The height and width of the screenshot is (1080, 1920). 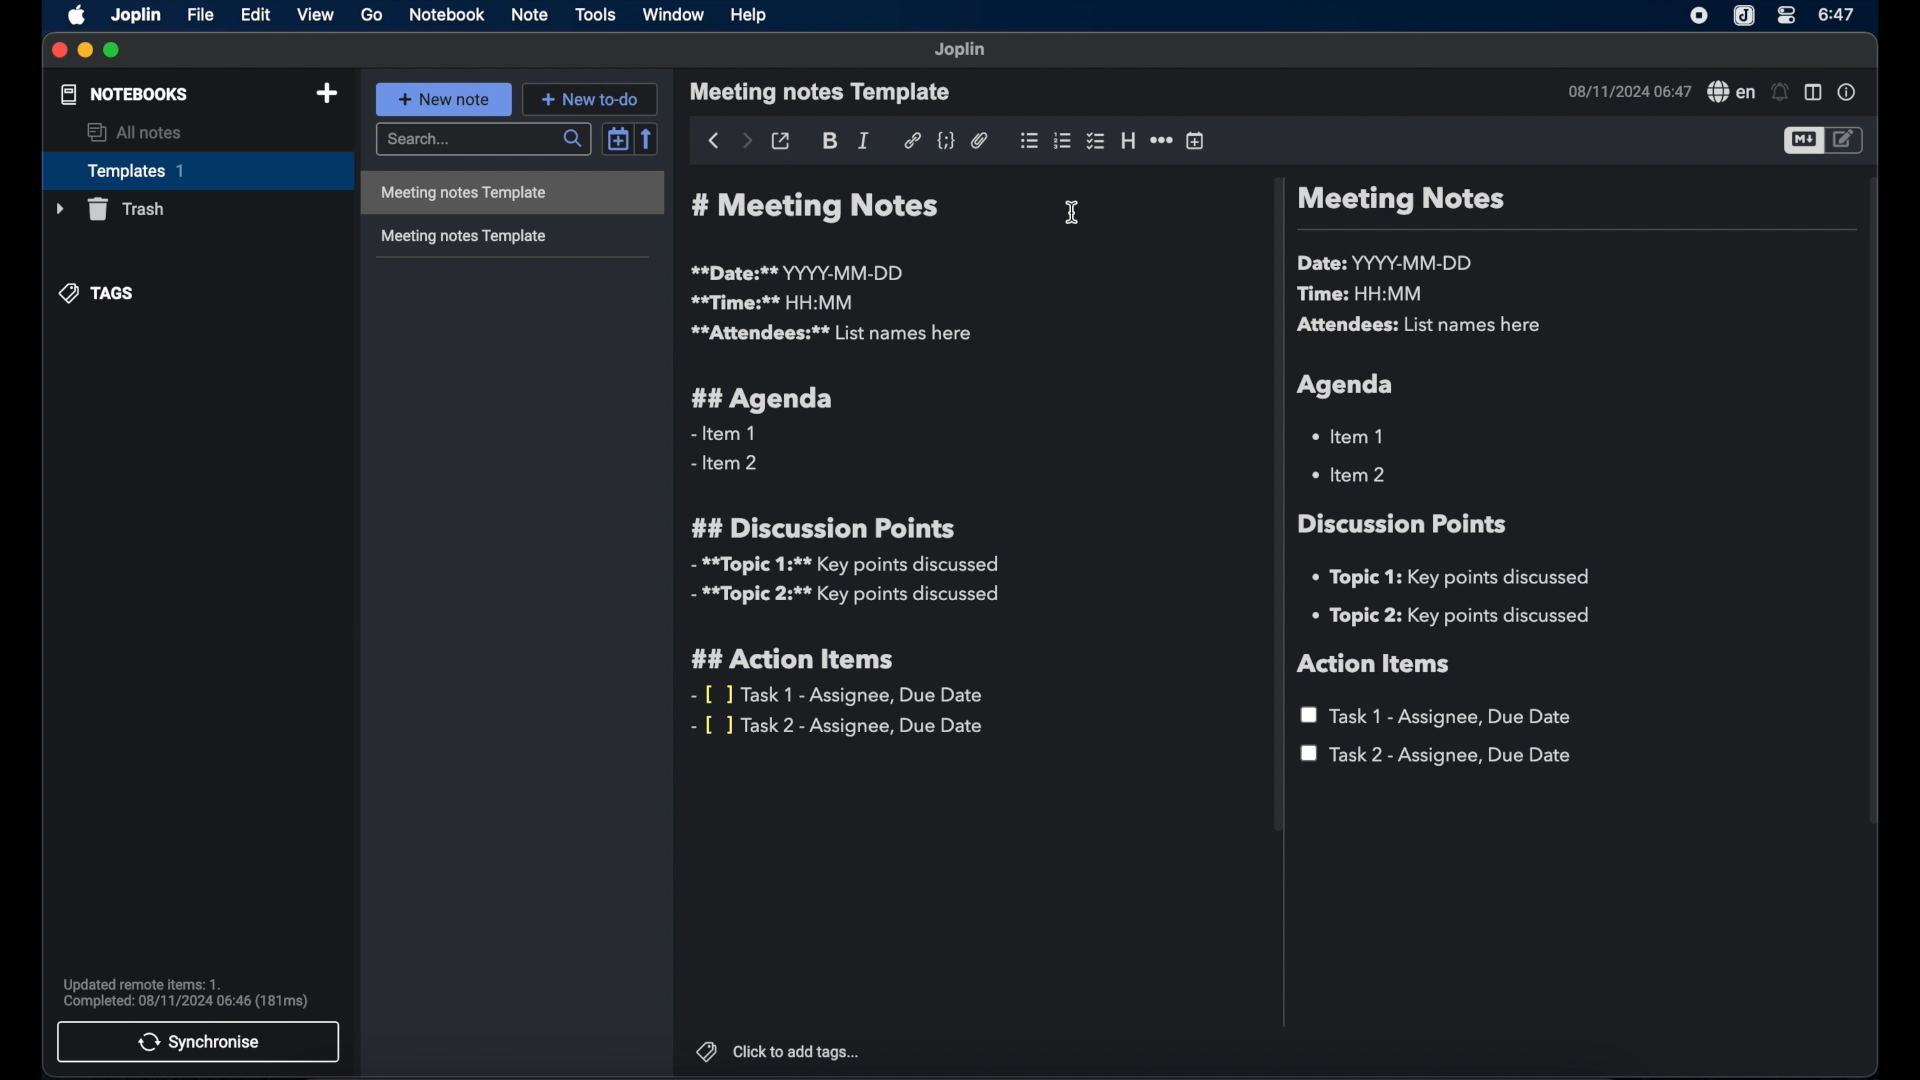 I want to click on window, so click(x=674, y=16).